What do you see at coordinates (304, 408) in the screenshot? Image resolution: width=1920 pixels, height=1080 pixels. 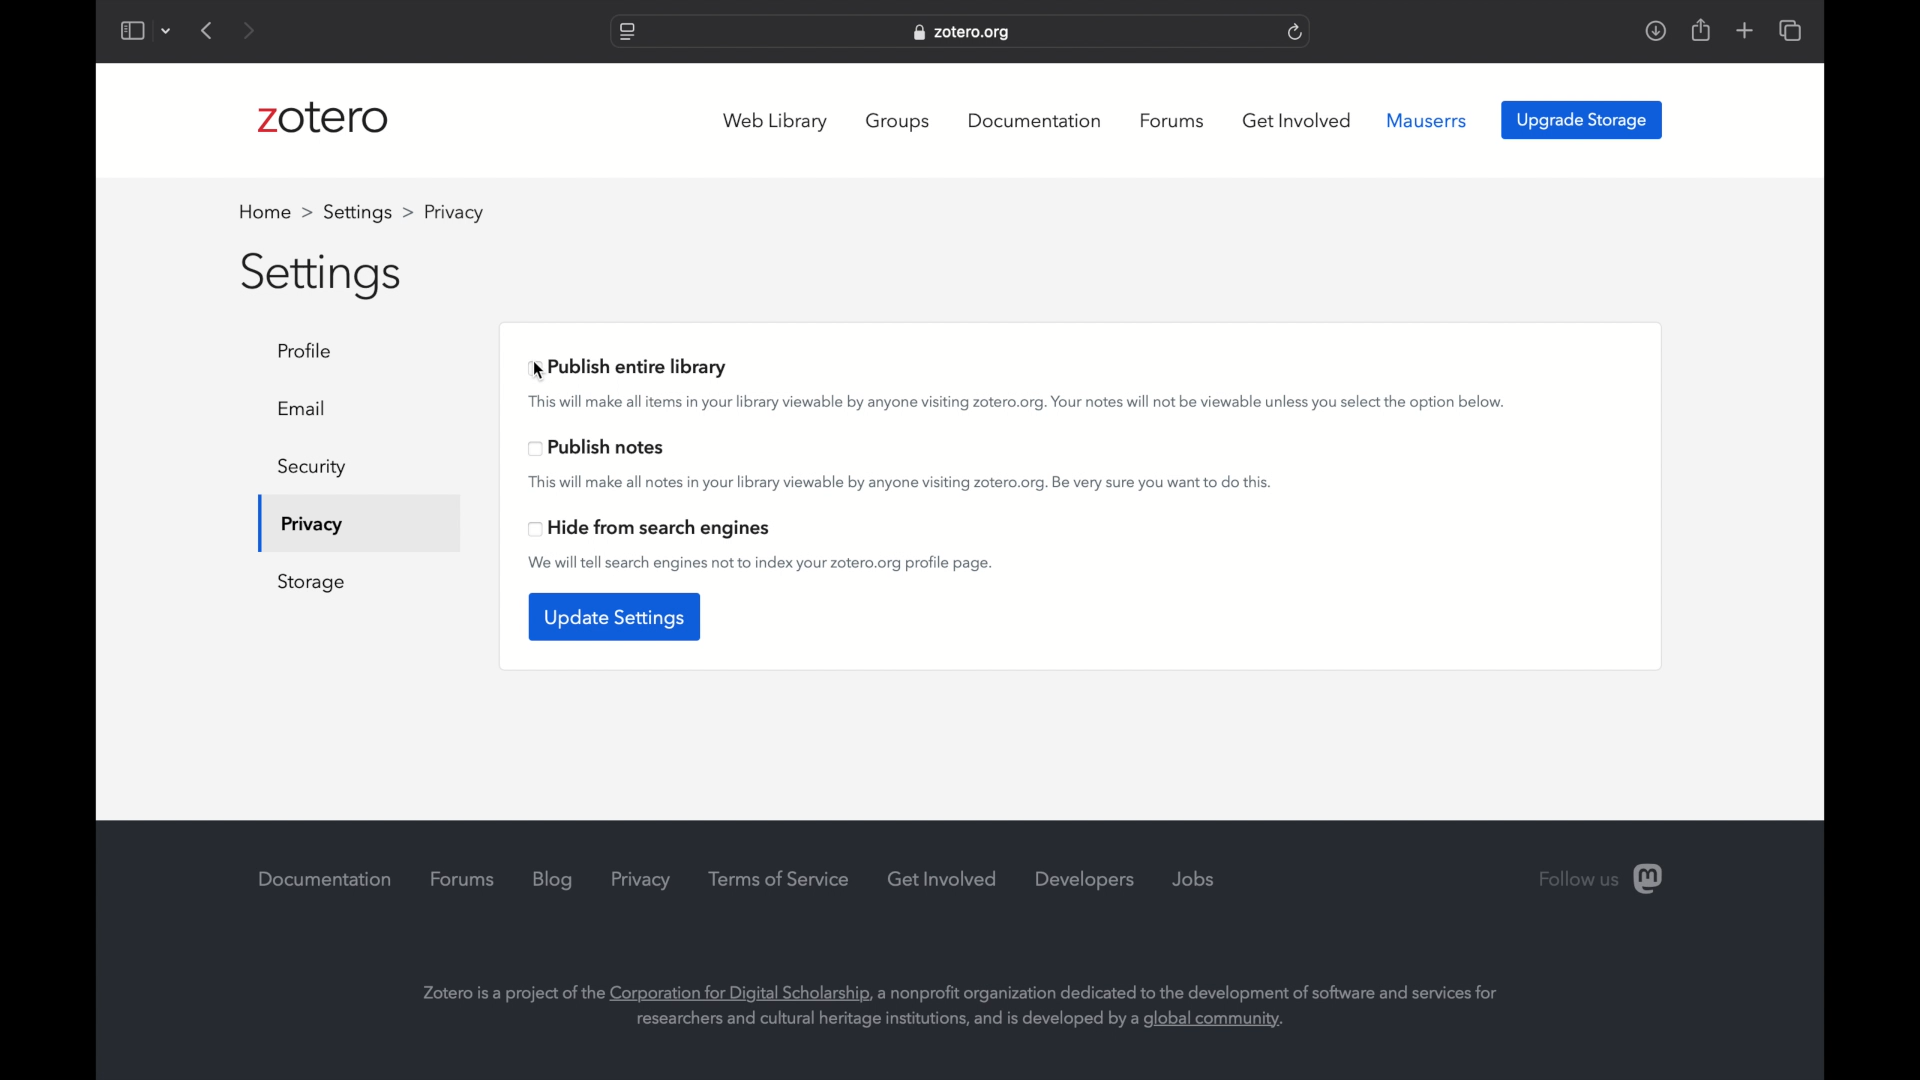 I see `email` at bounding box center [304, 408].